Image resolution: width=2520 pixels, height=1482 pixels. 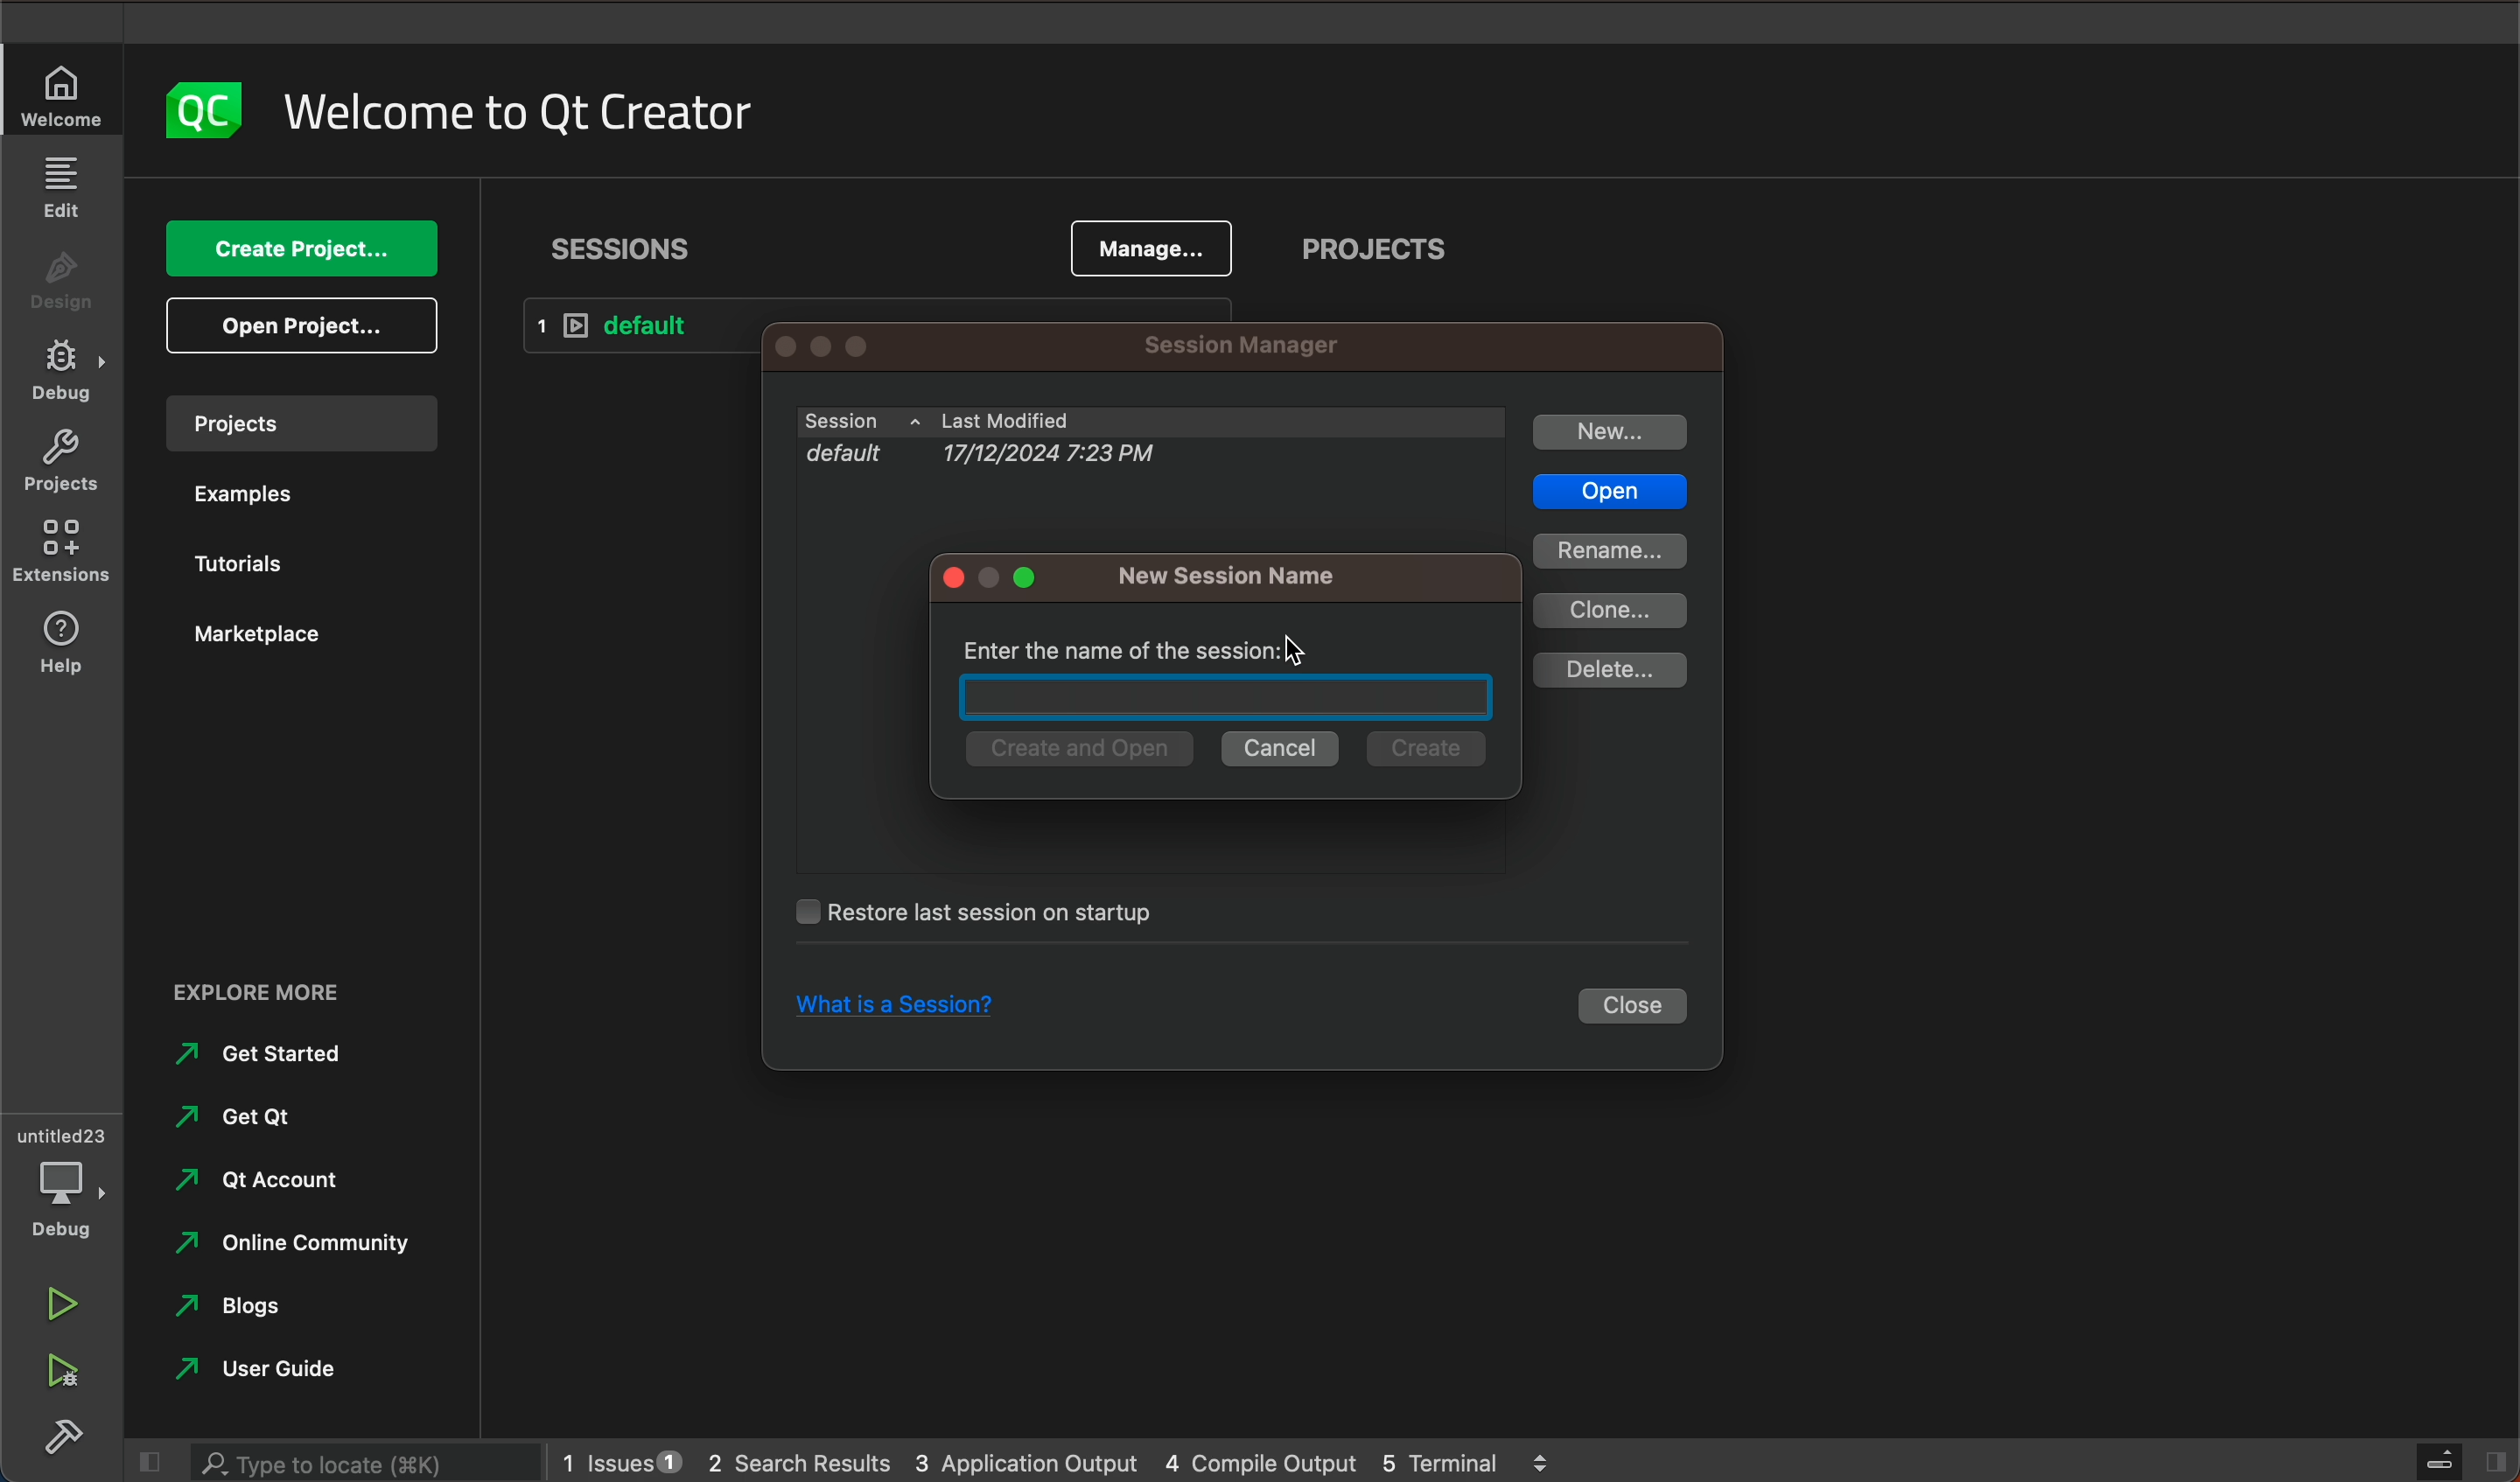 What do you see at coordinates (1377, 255) in the screenshot?
I see `projects` at bounding box center [1377, 255].